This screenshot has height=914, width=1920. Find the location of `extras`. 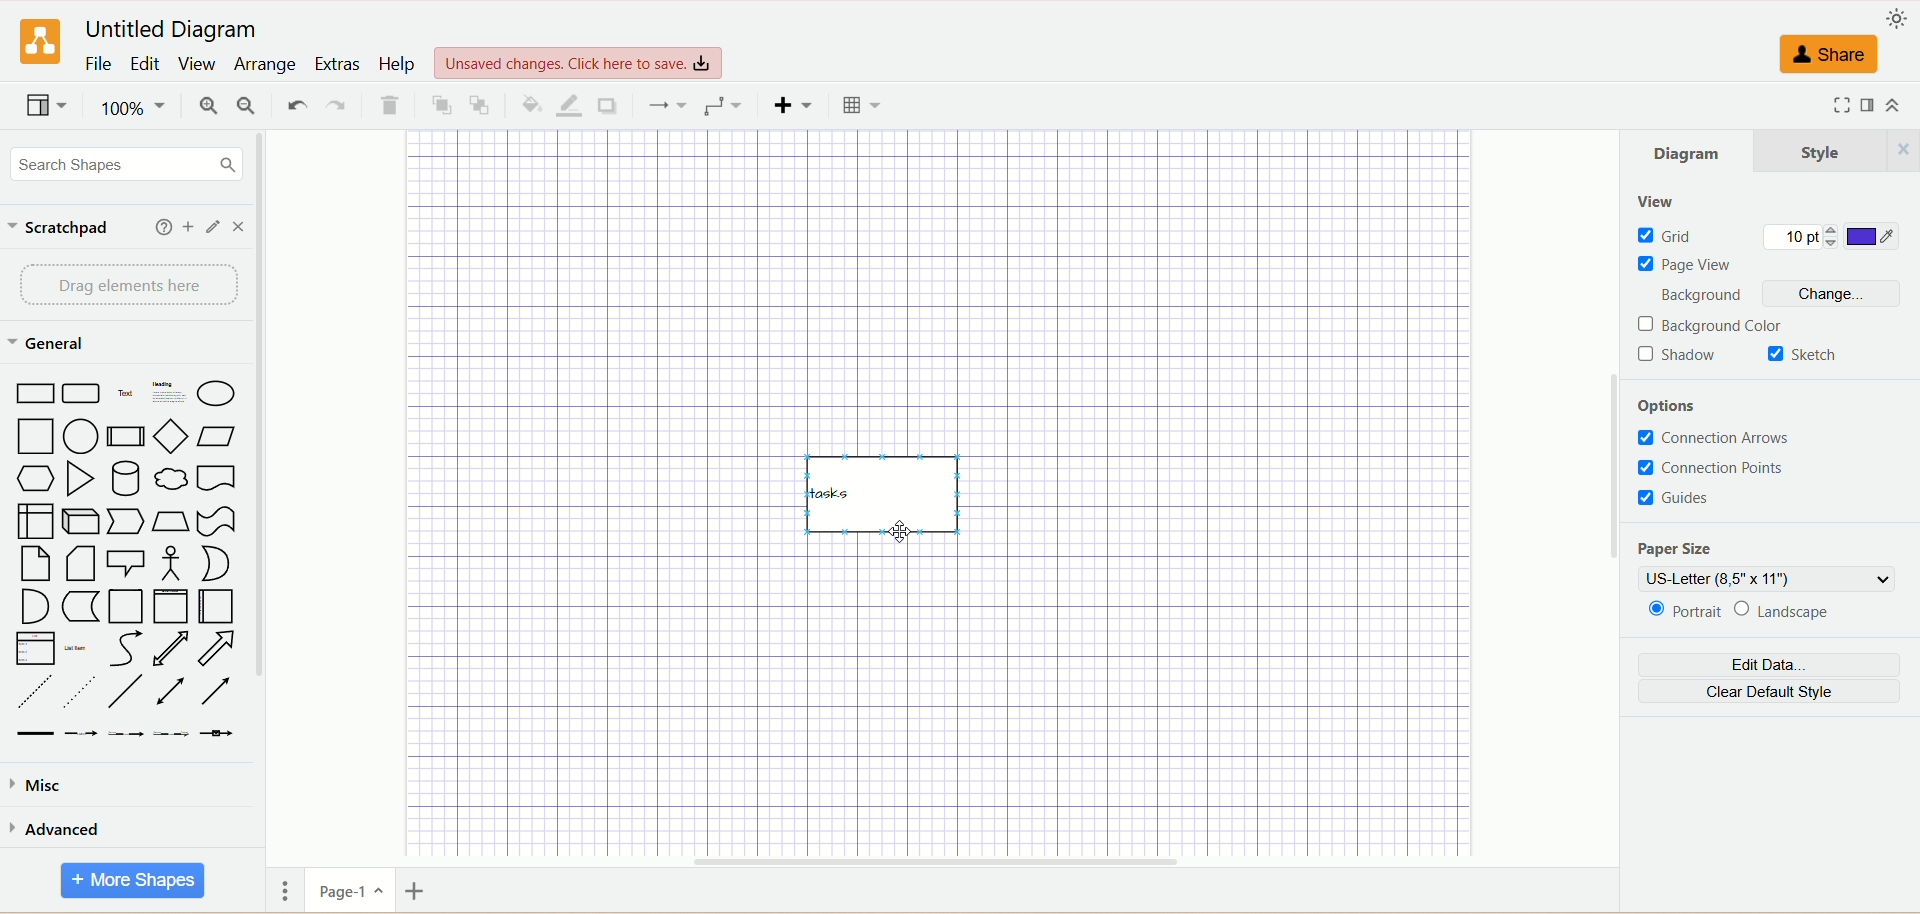

extras is located at coordinates (337, 64).